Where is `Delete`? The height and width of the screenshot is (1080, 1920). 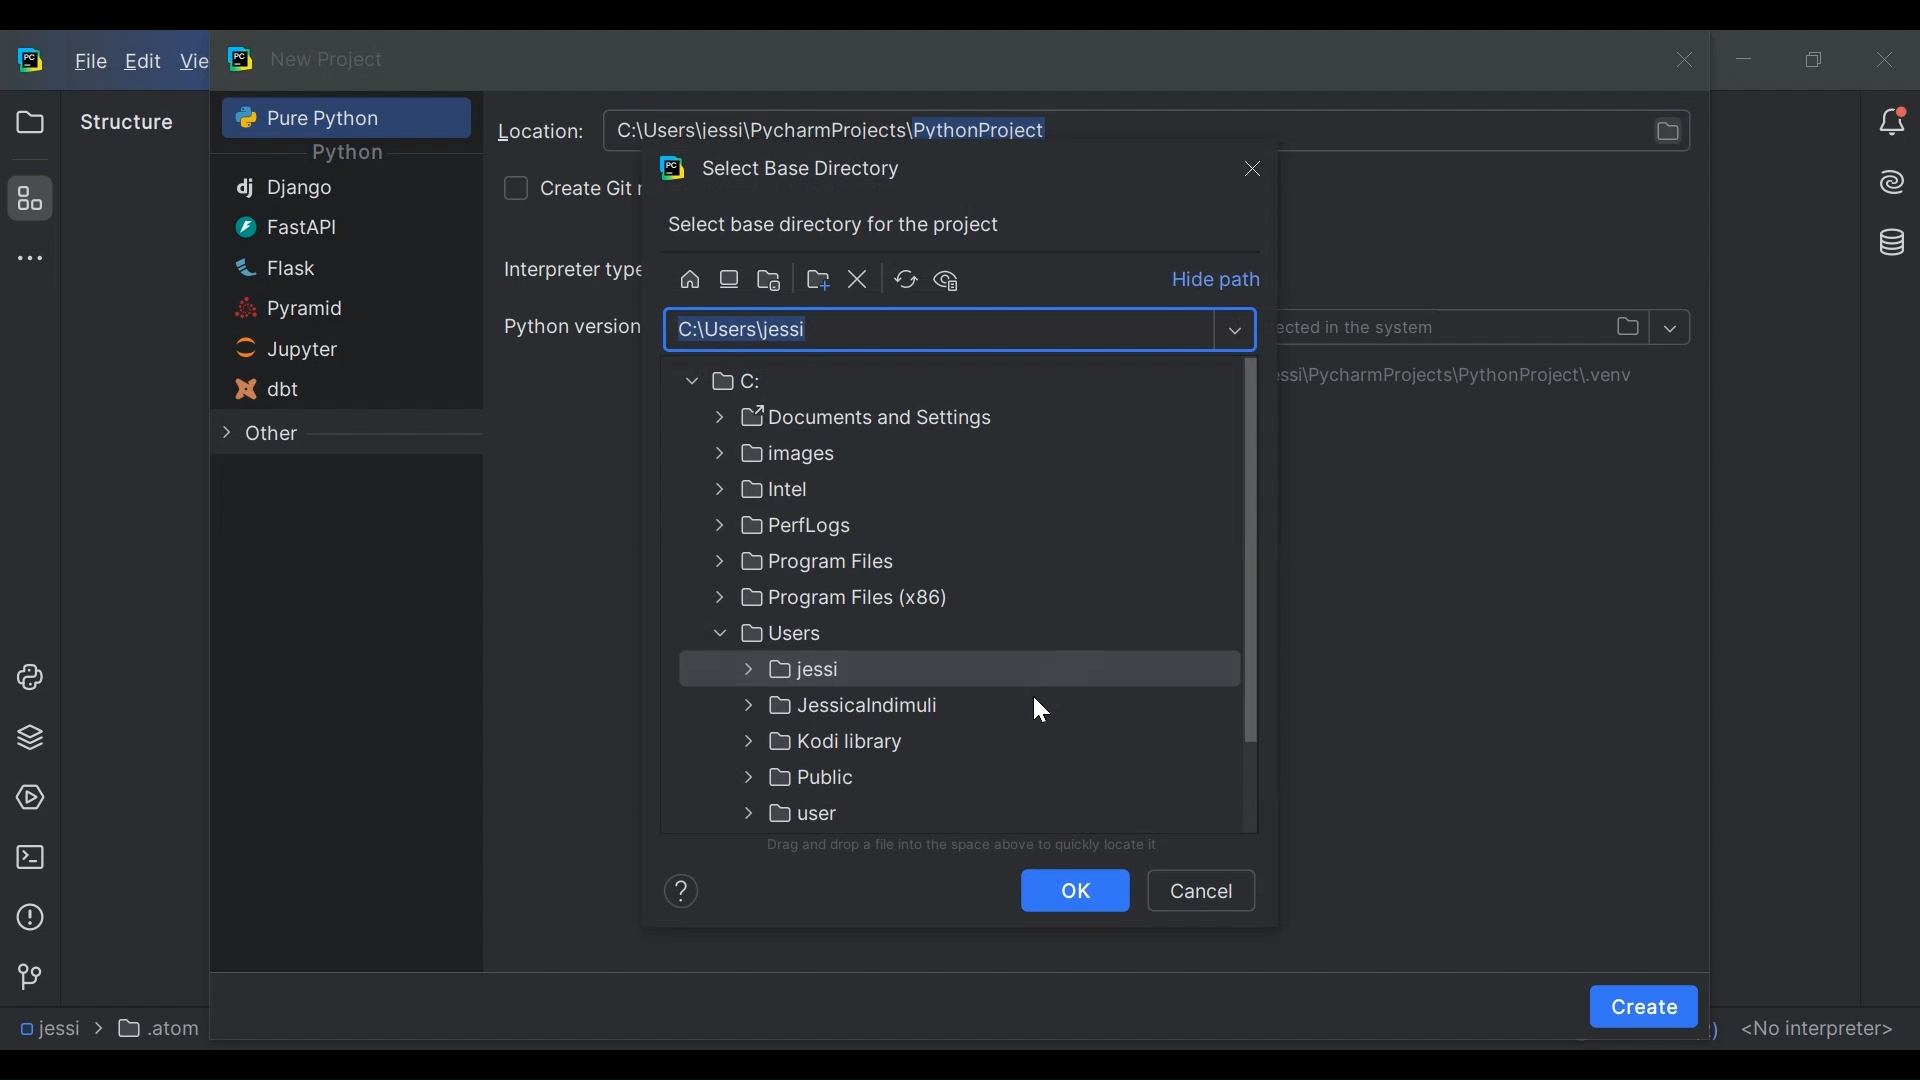 Delete is located at coordinates (859, 280).